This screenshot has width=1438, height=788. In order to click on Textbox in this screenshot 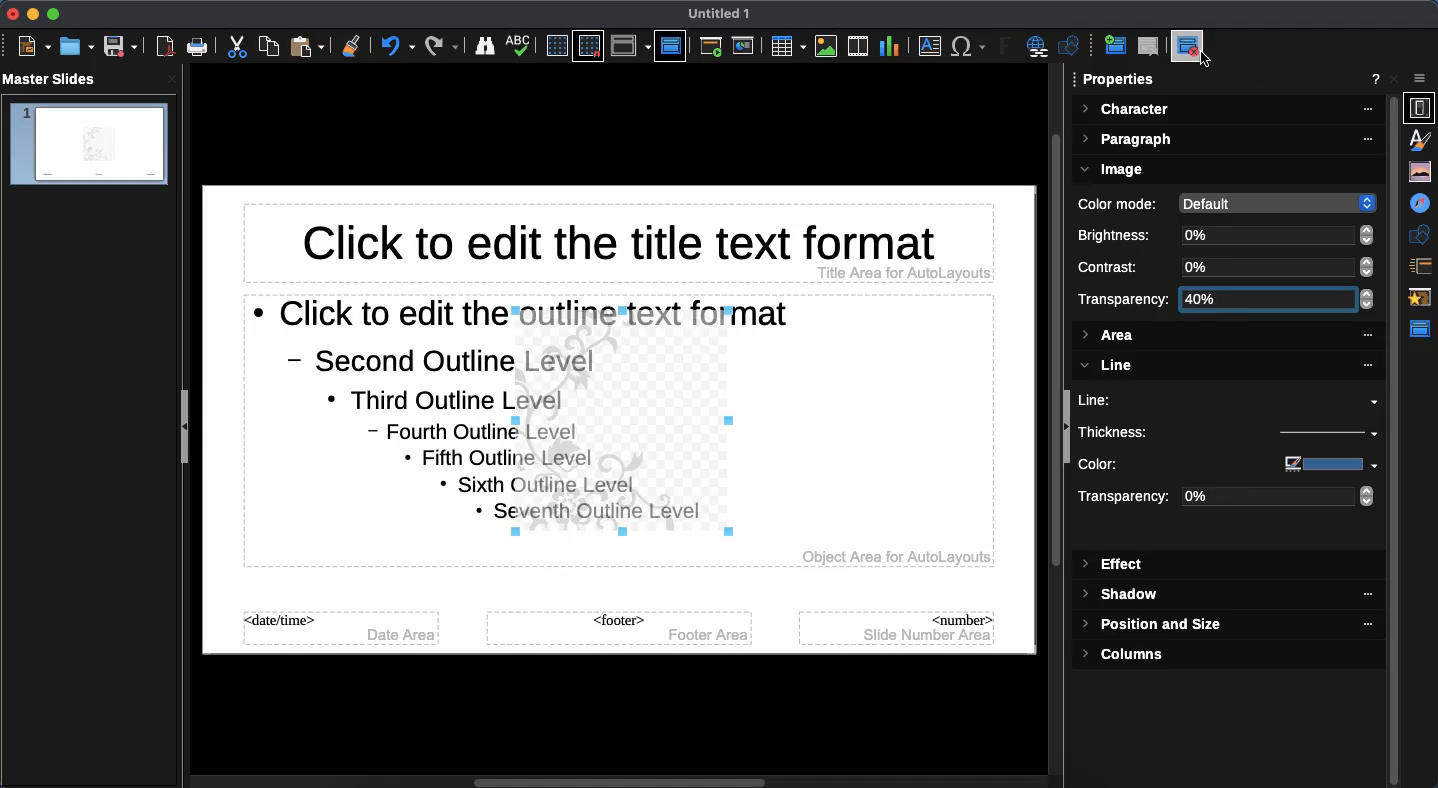, I will do `click(927, 47)`.